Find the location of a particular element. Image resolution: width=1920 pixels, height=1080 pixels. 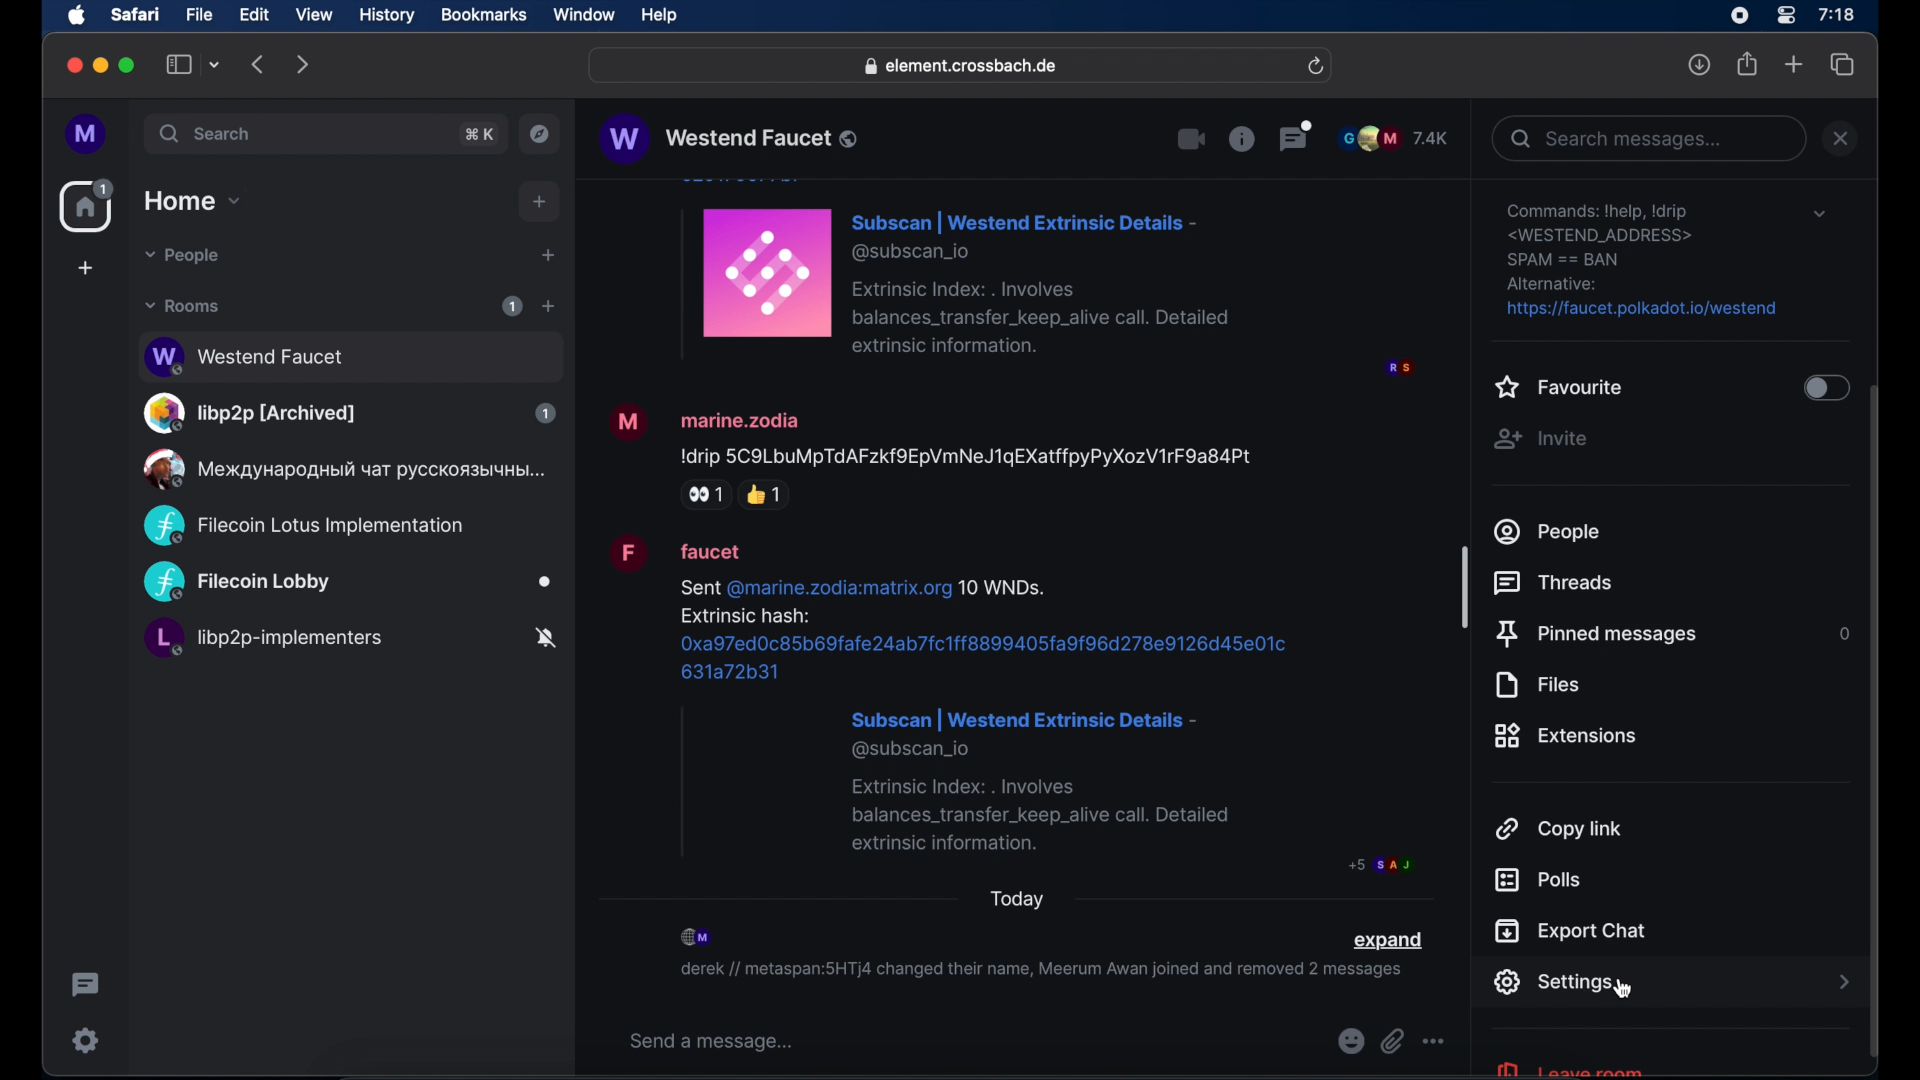

forward is located at coordinates (303, 64).